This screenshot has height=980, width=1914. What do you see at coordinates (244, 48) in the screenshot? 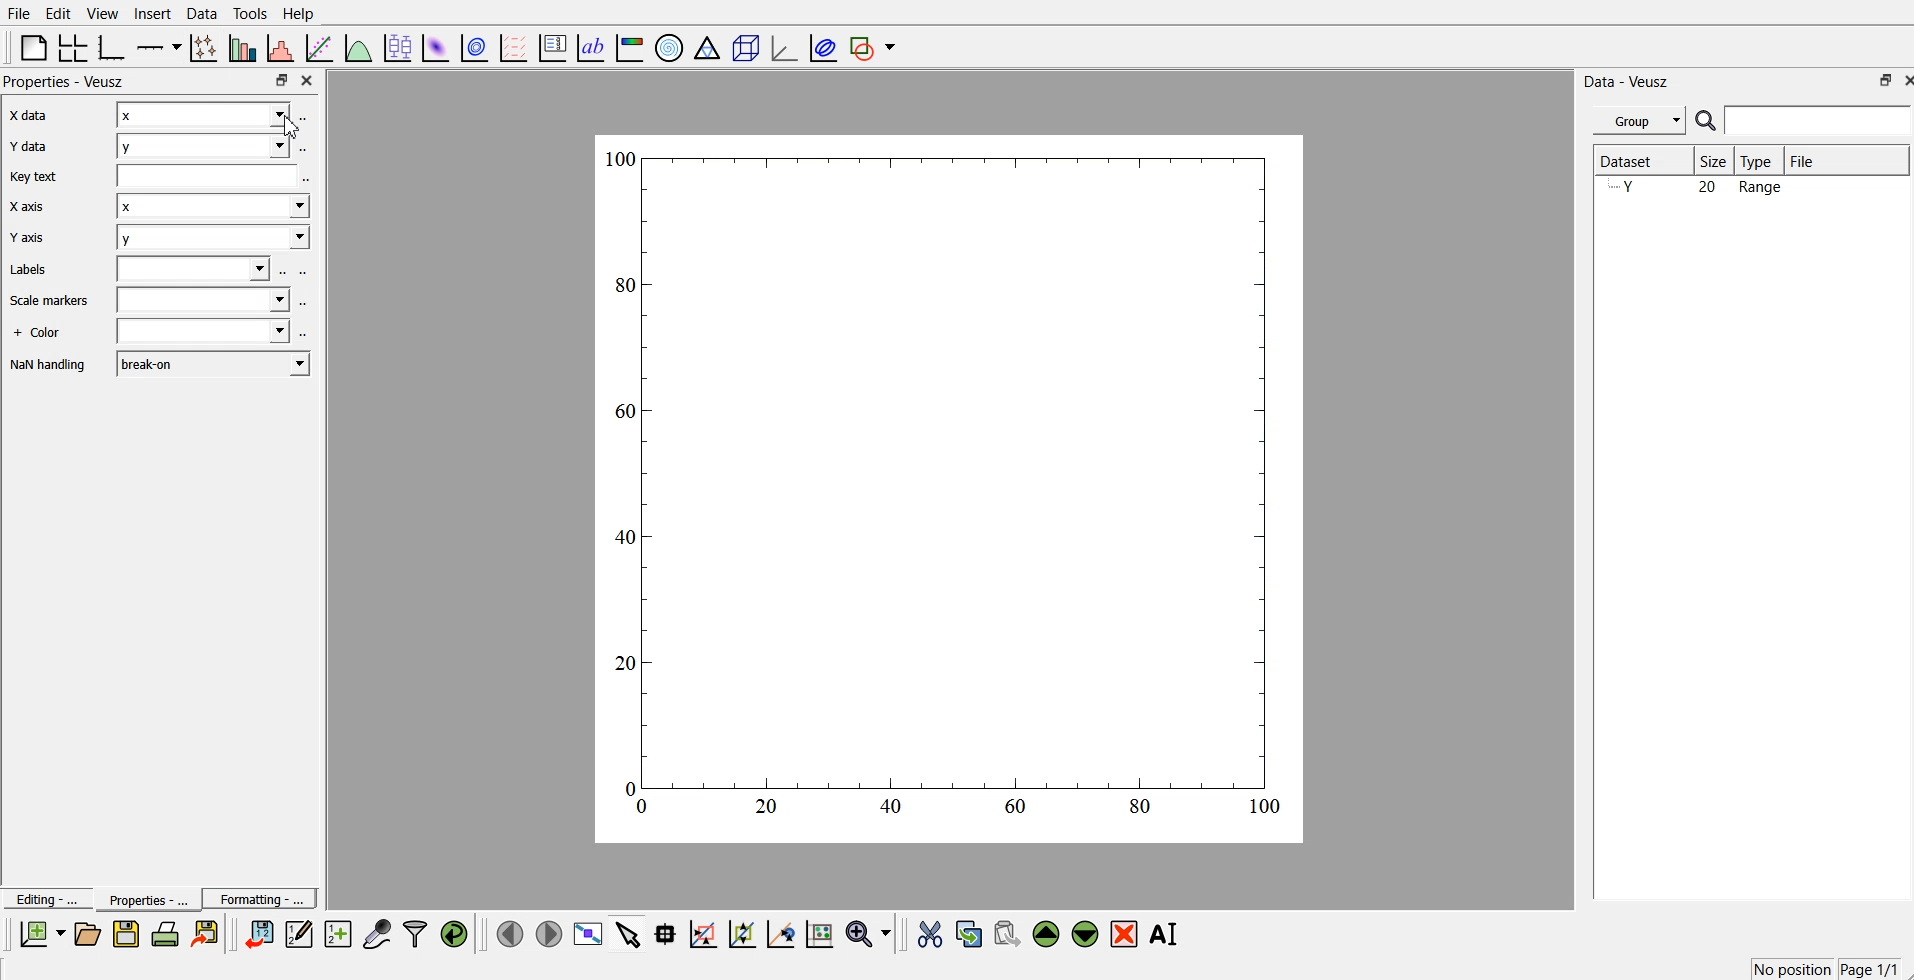
I see `plot bar graphs` at bounding box center [244, 48].